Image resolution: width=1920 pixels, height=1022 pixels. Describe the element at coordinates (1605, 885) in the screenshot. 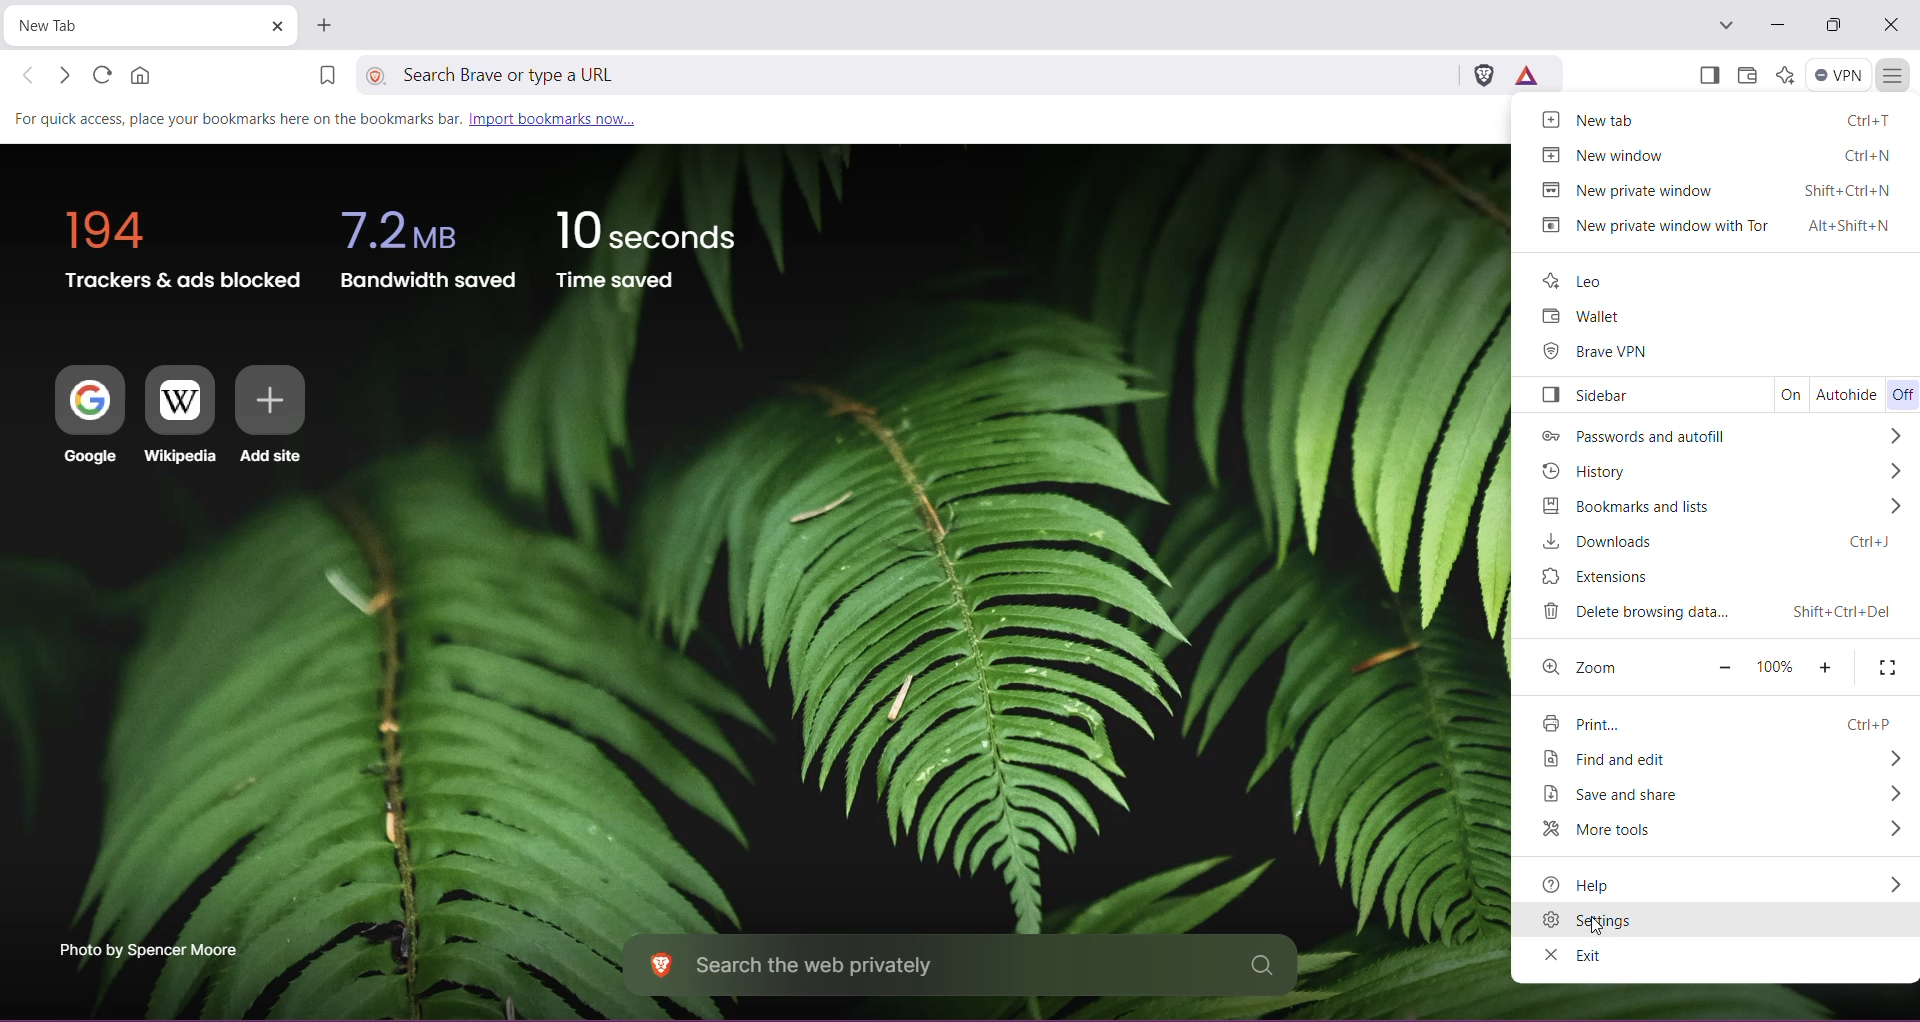

I see `Help` at that location.